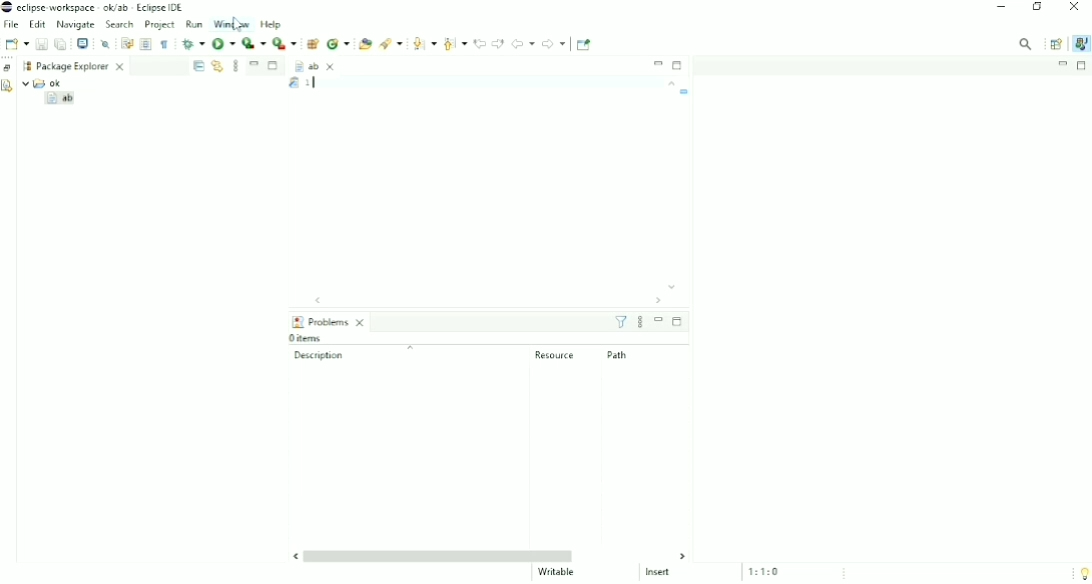 The width and height of the screenshot is (1092, 584). Describe the element at coordinates (306, 337) in the screenshot. I see `0 items` at that location.